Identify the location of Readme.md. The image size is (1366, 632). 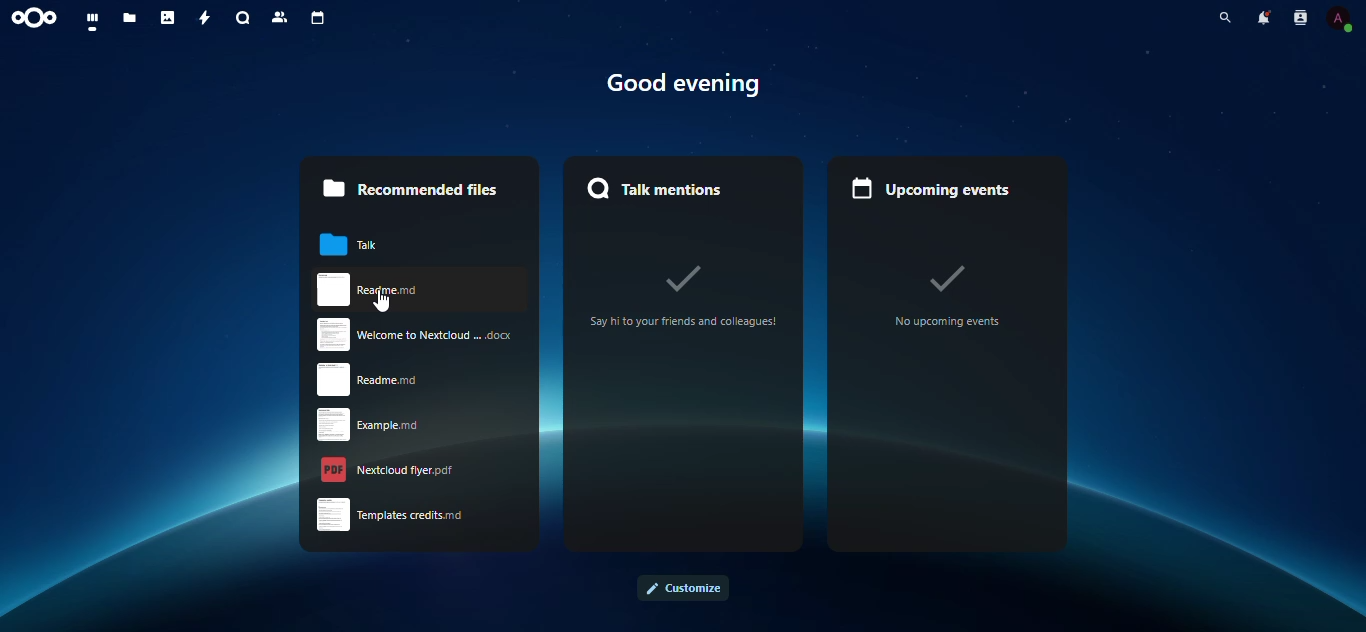
(382, 380).